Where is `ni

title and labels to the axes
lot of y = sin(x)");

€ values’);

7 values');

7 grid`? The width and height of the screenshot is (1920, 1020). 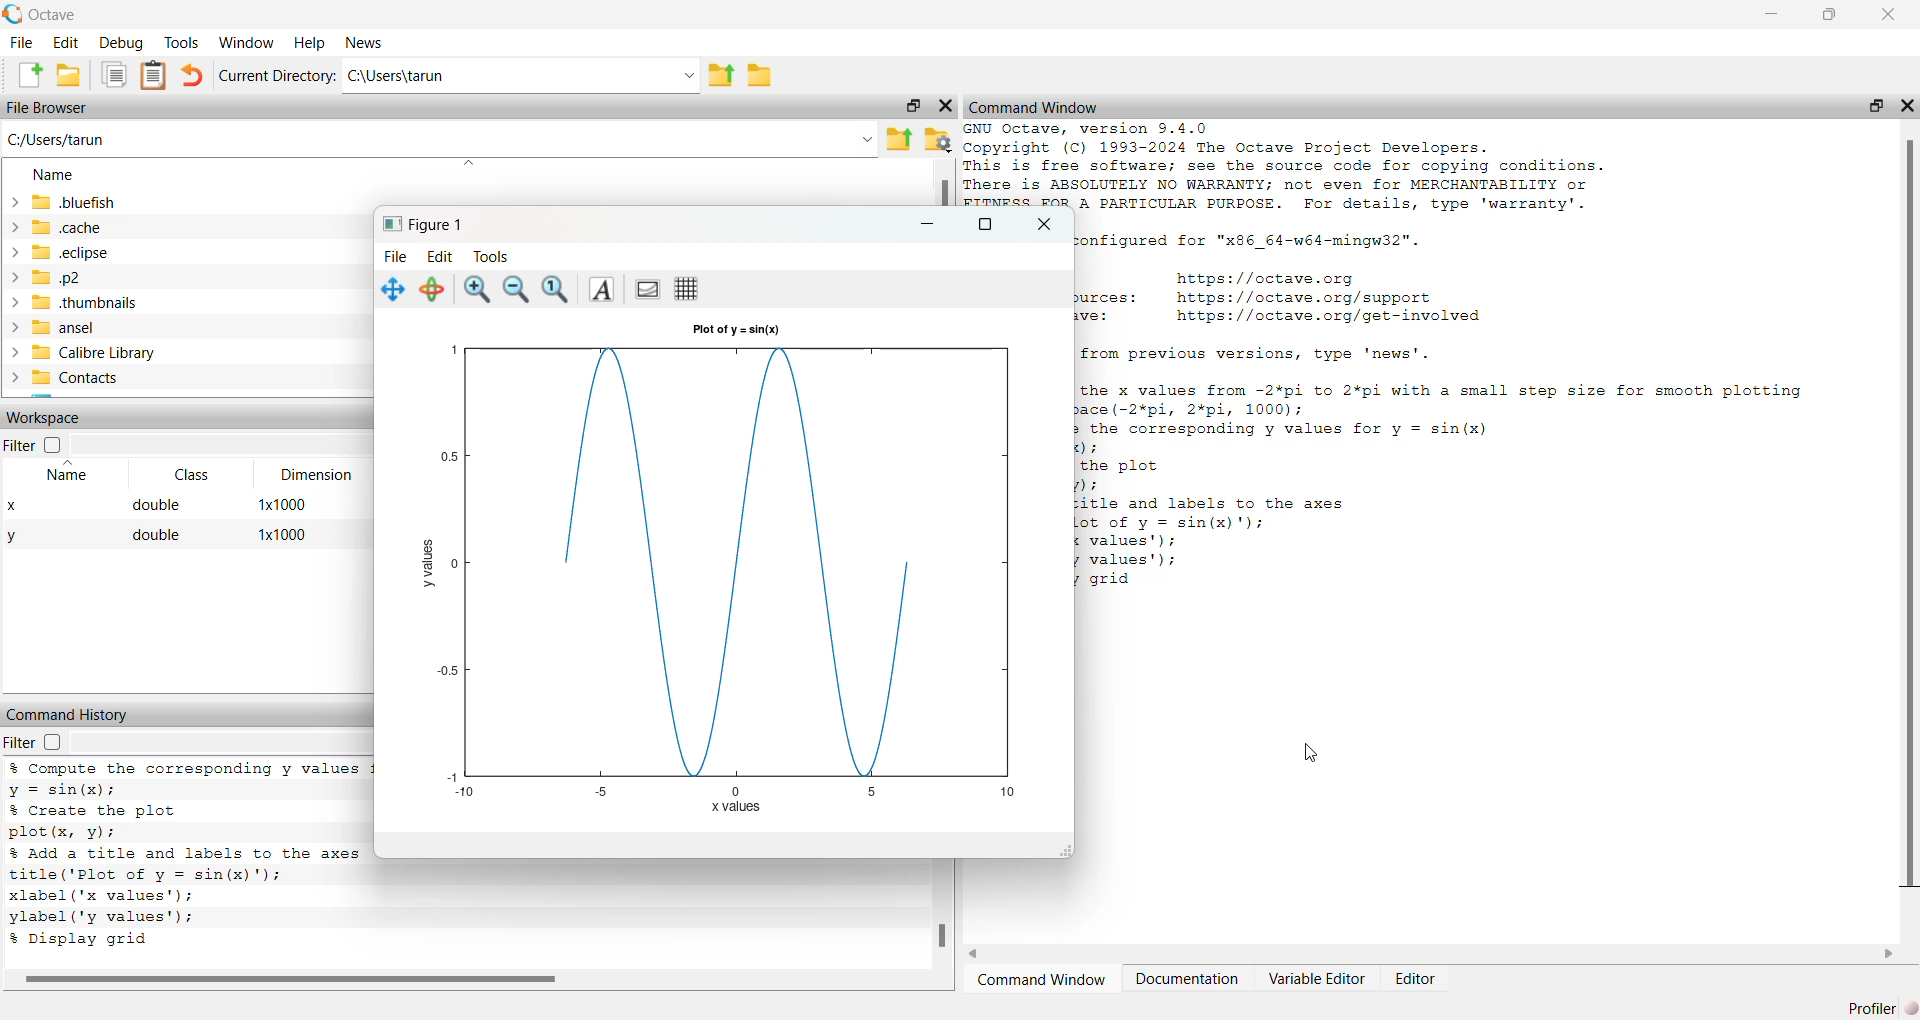
ni

title and labels to the axes
lot of y = sin(x)");

€ values’);

7 values');

7 grid is located at coordinates (1220, 533).